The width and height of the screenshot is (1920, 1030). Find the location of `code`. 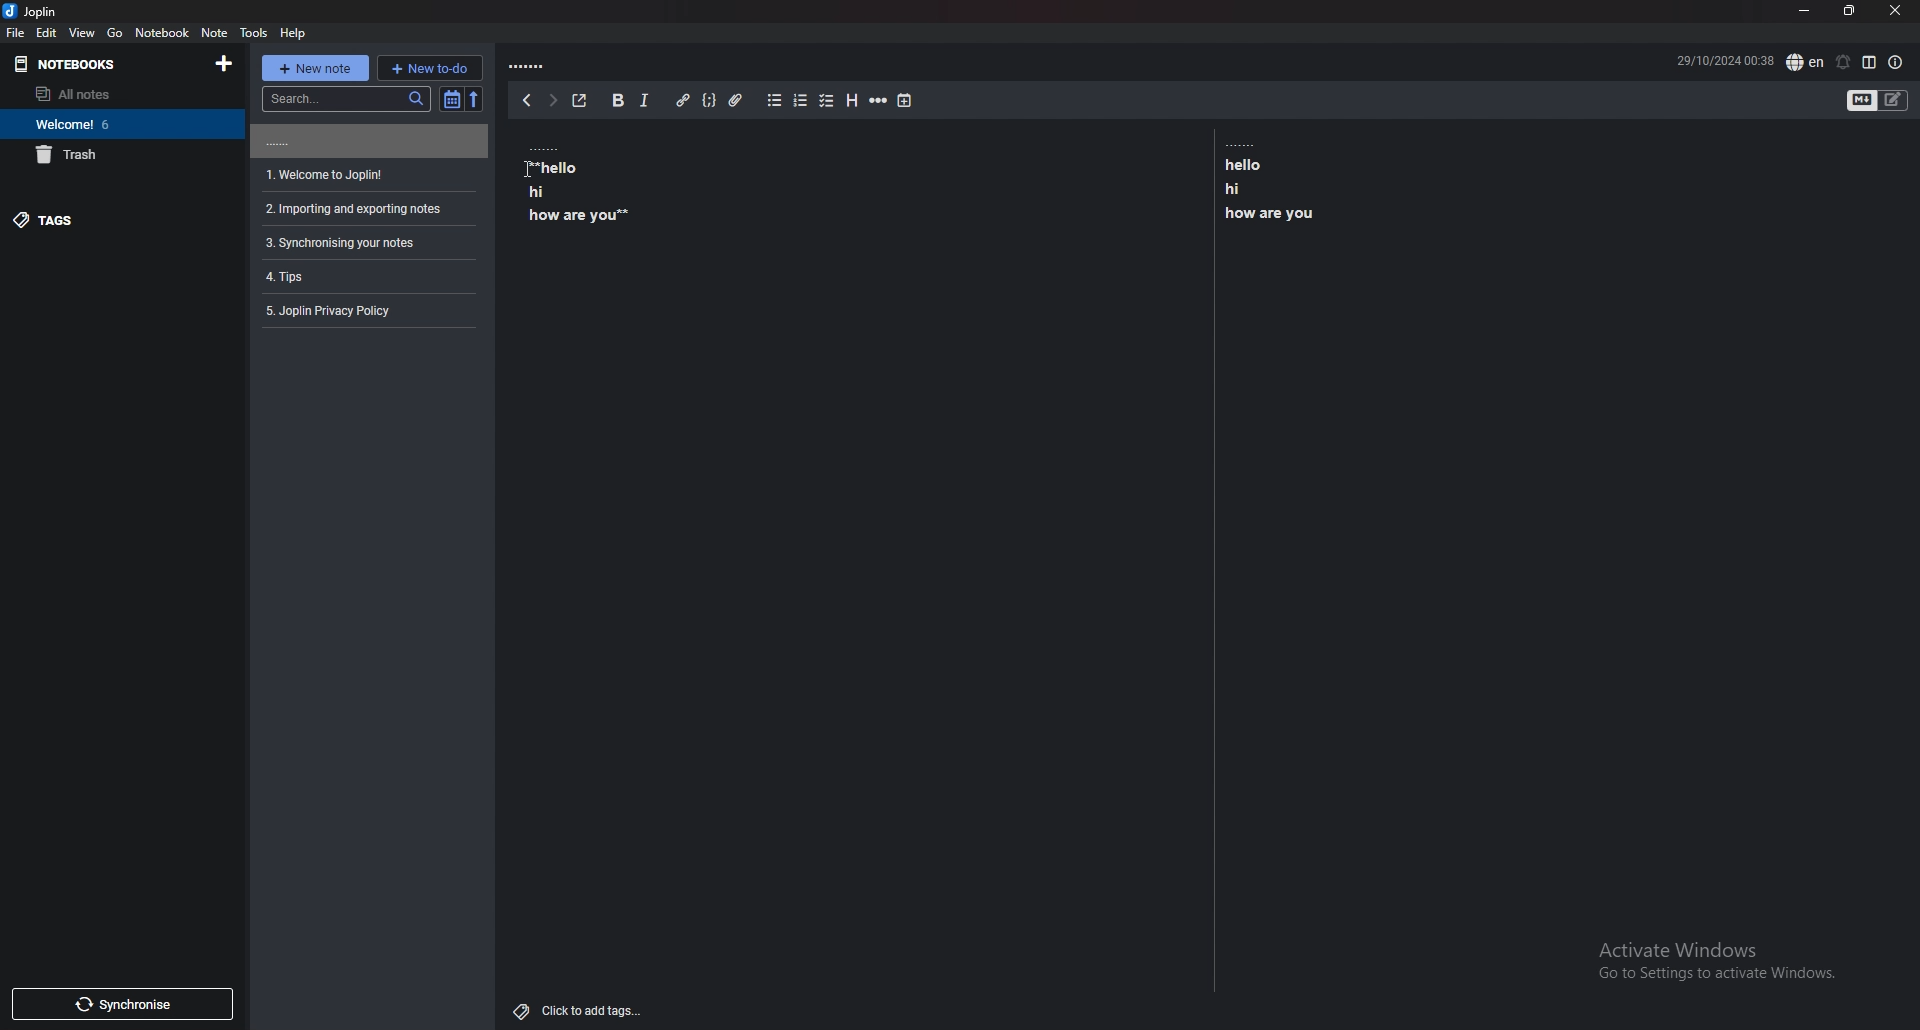

code is located at coordinates (710, 100).